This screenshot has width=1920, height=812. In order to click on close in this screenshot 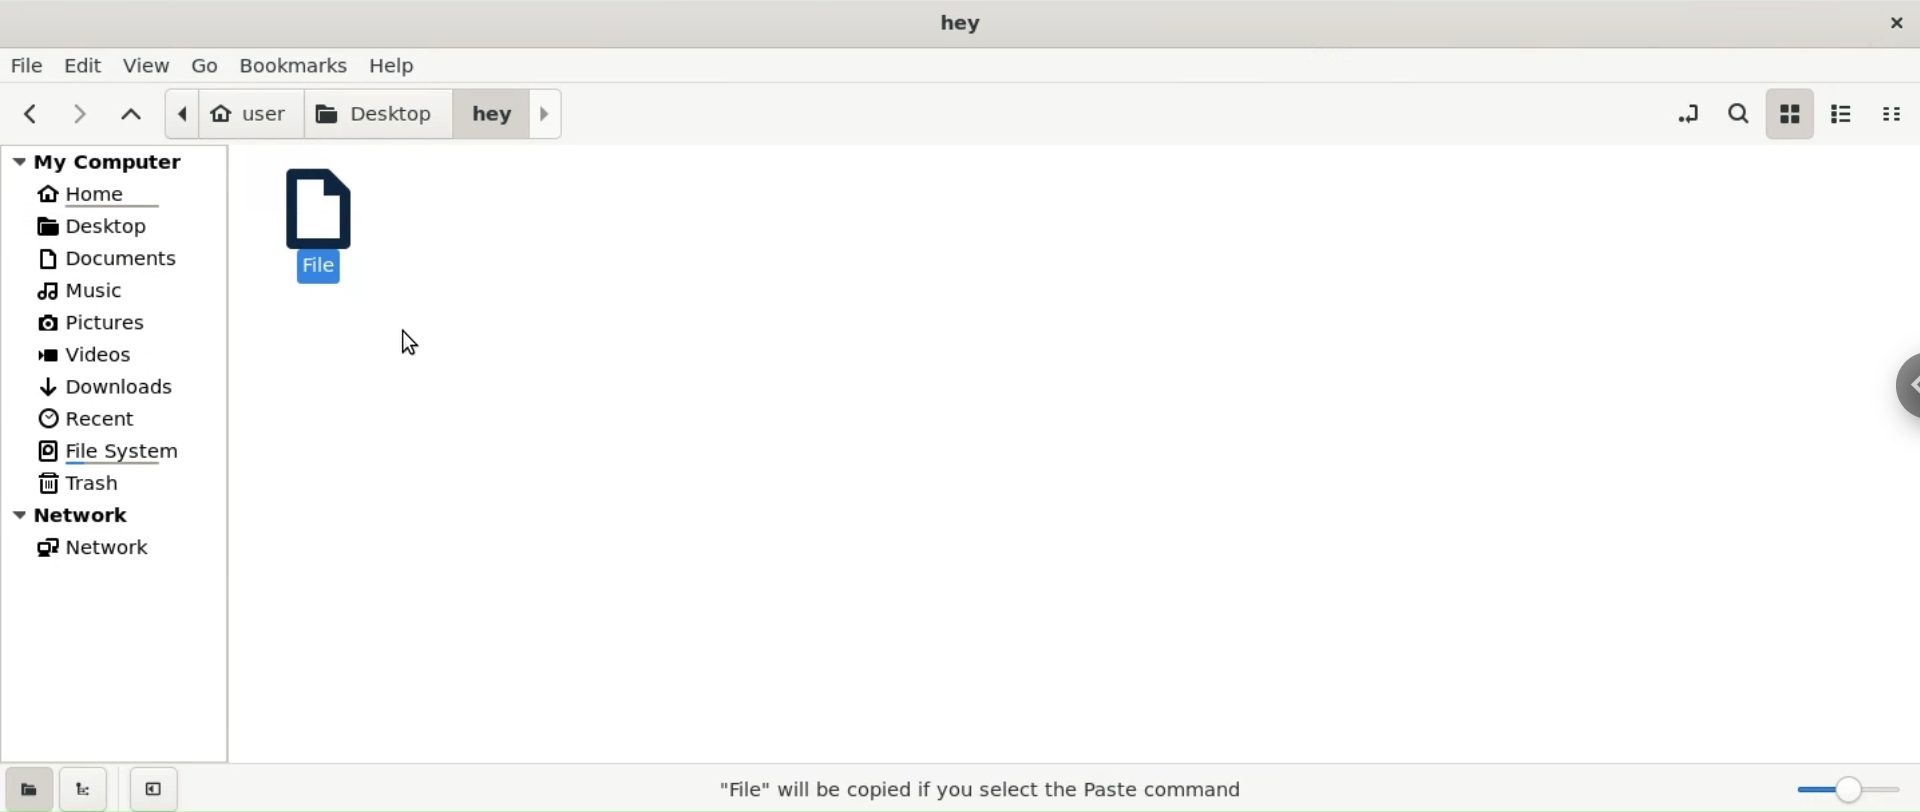, I will do `click(1893, 20)`.